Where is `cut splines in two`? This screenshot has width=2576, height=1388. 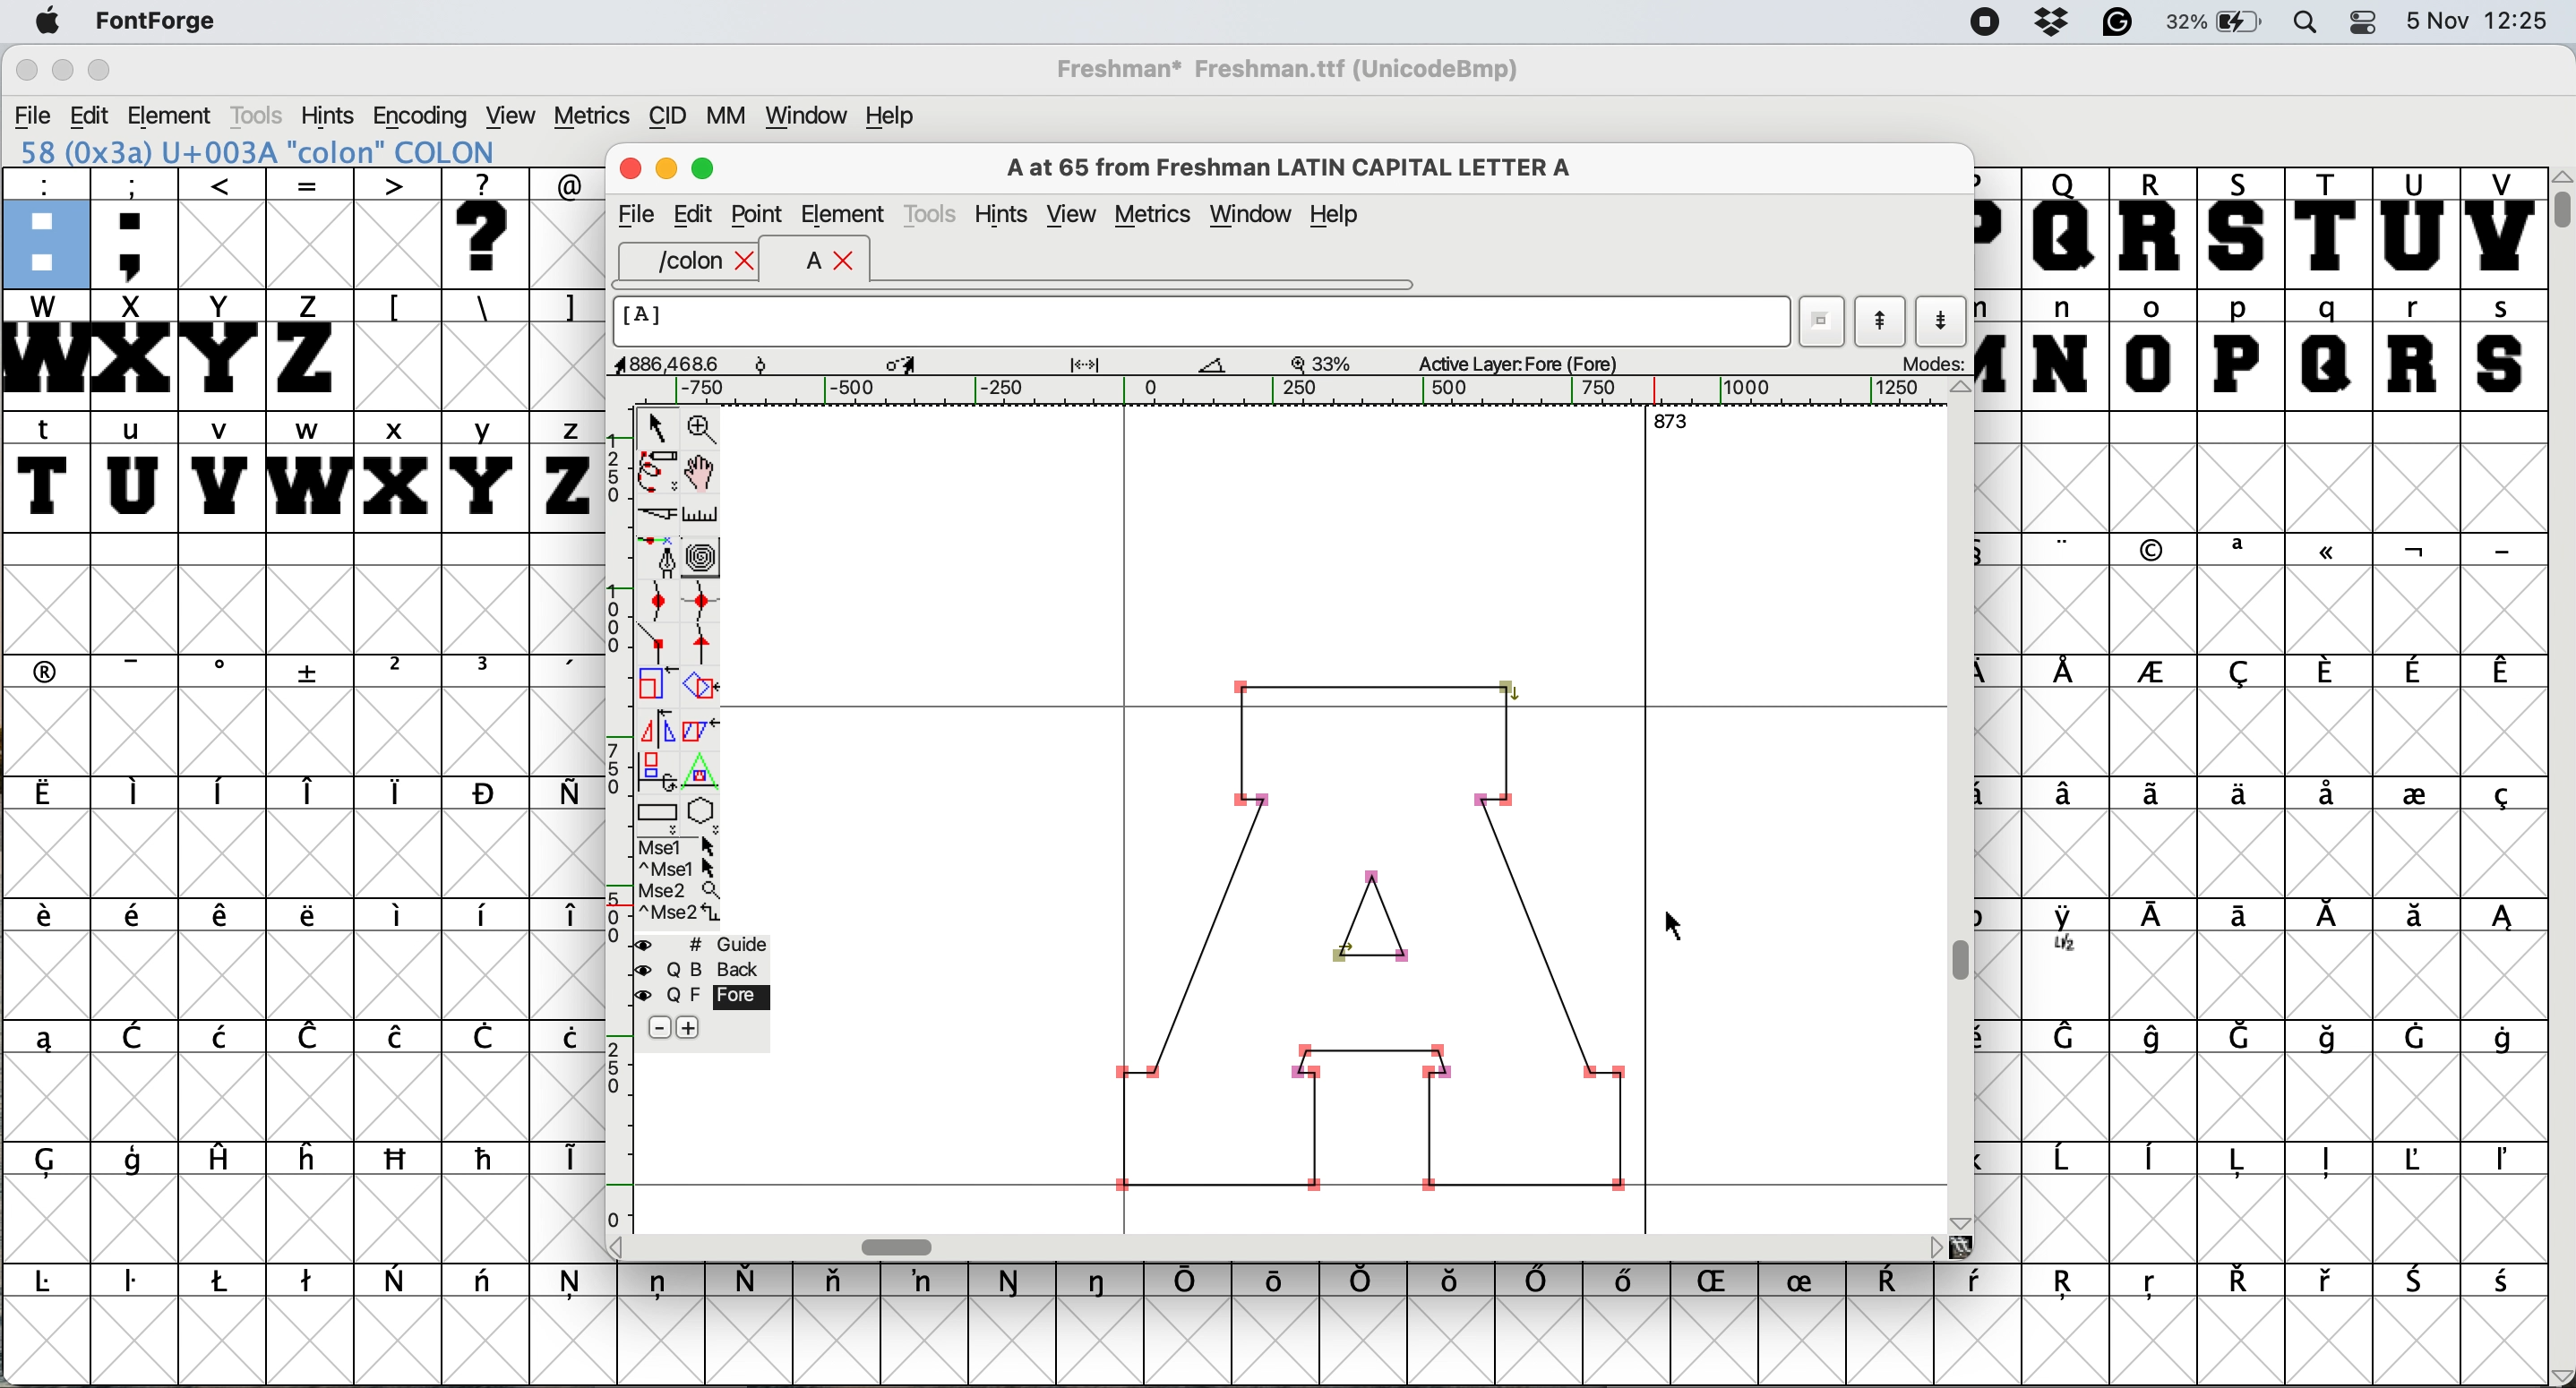
cut splines in two is located at coordinates (654, 512).